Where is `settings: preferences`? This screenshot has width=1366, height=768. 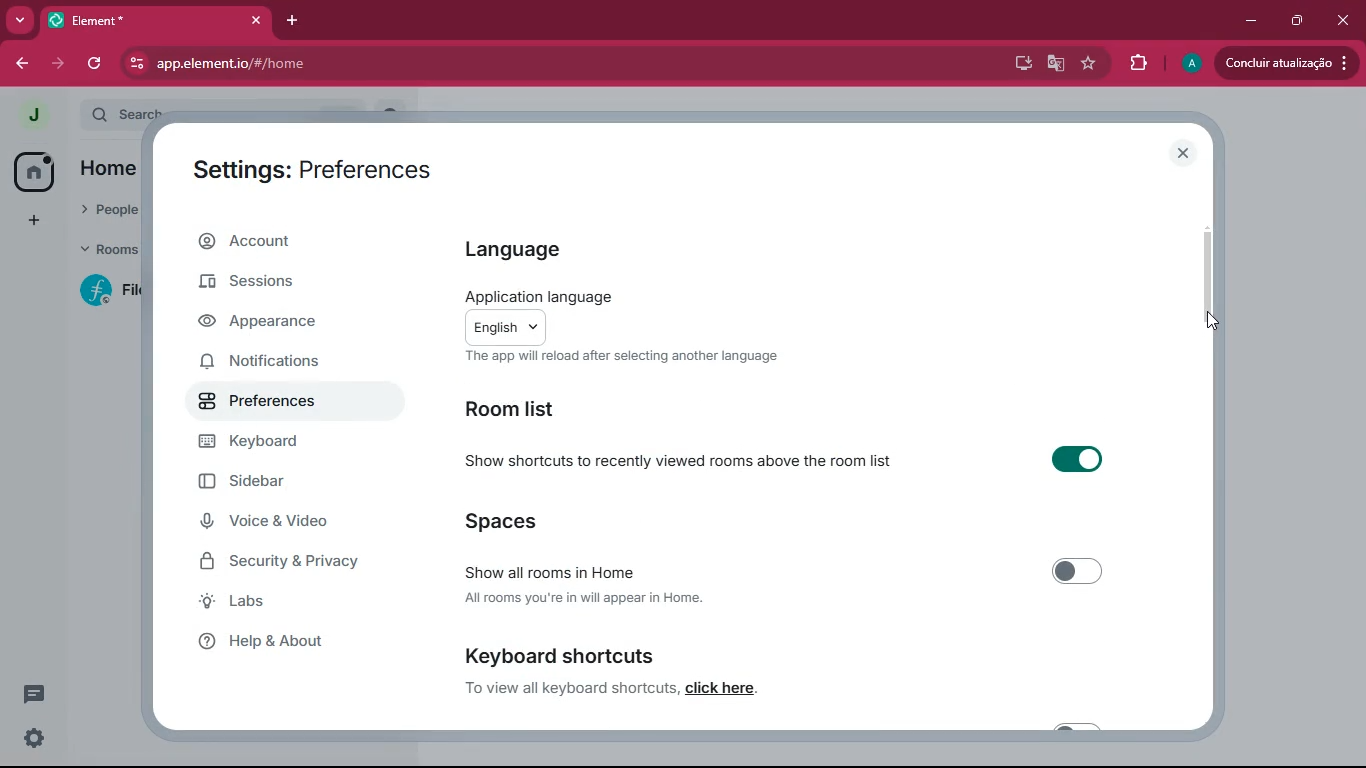 settings: preferences is located at coordinates (318, 171).